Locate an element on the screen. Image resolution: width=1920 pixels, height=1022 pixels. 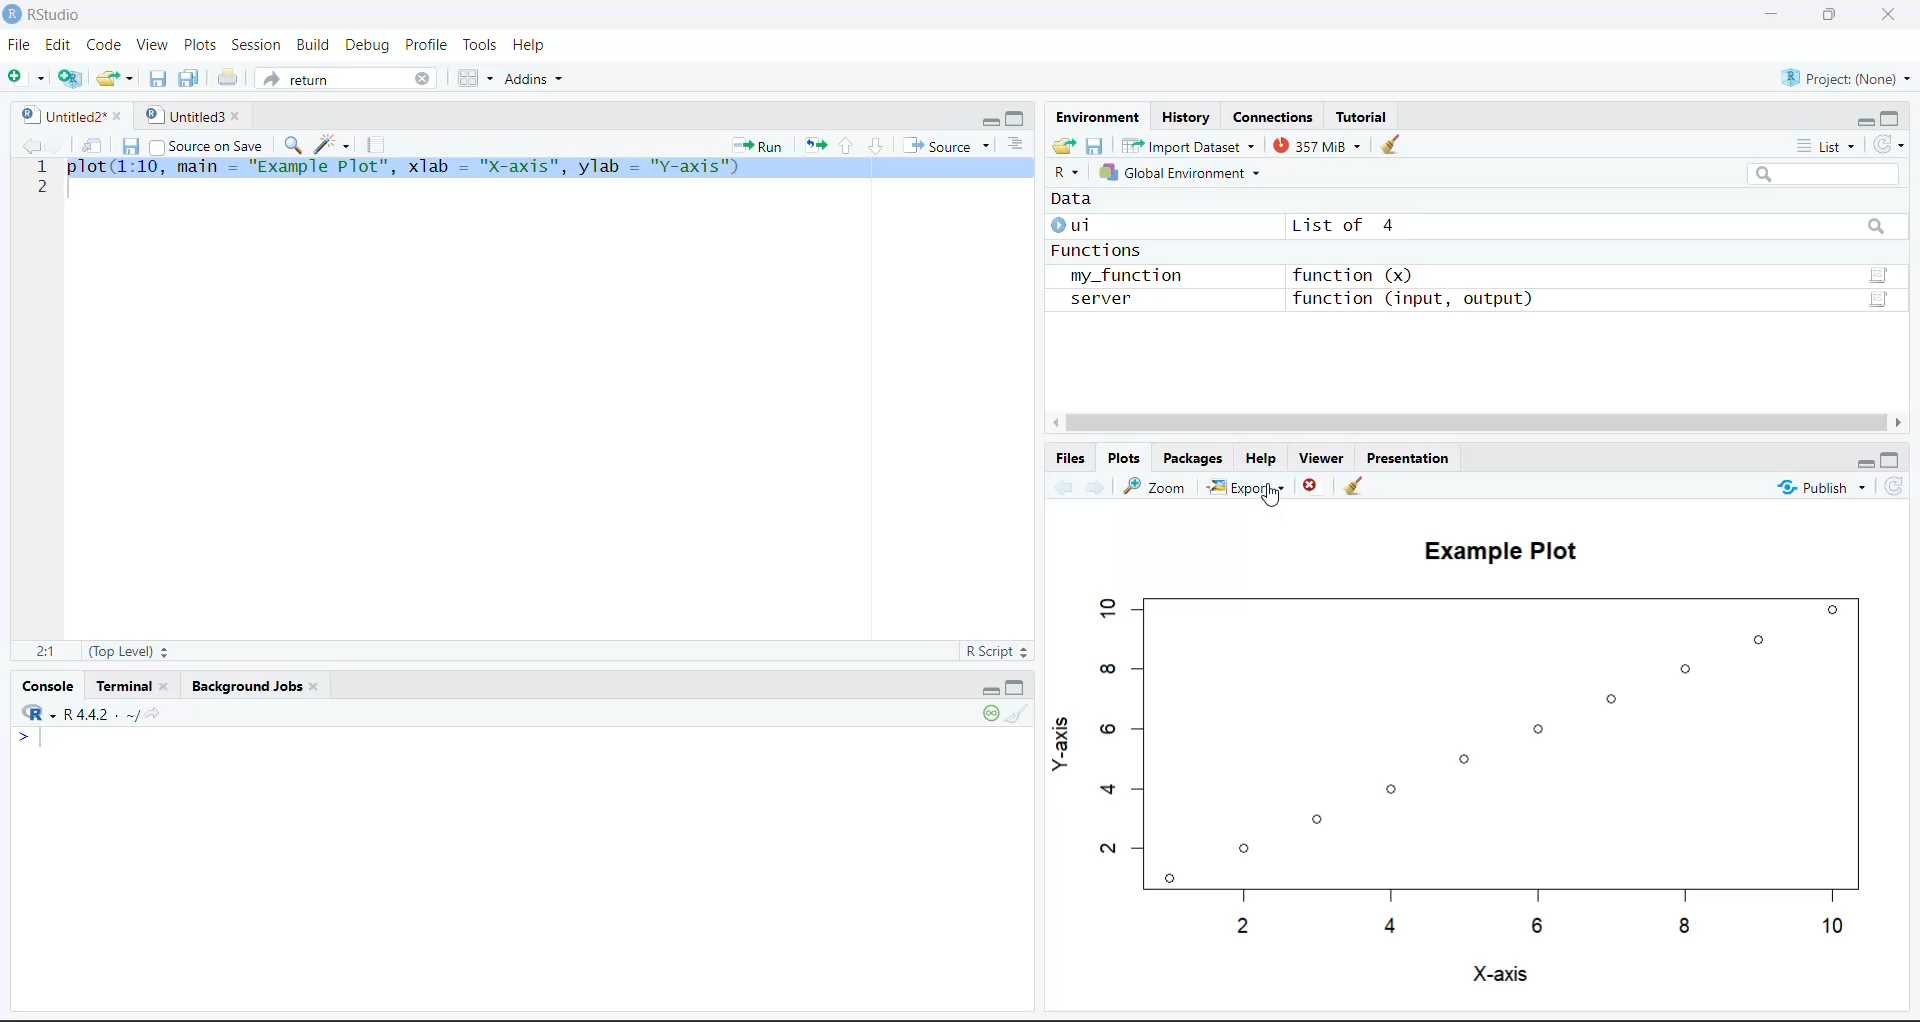
Untitled3* is located at coordinates (192, 112).